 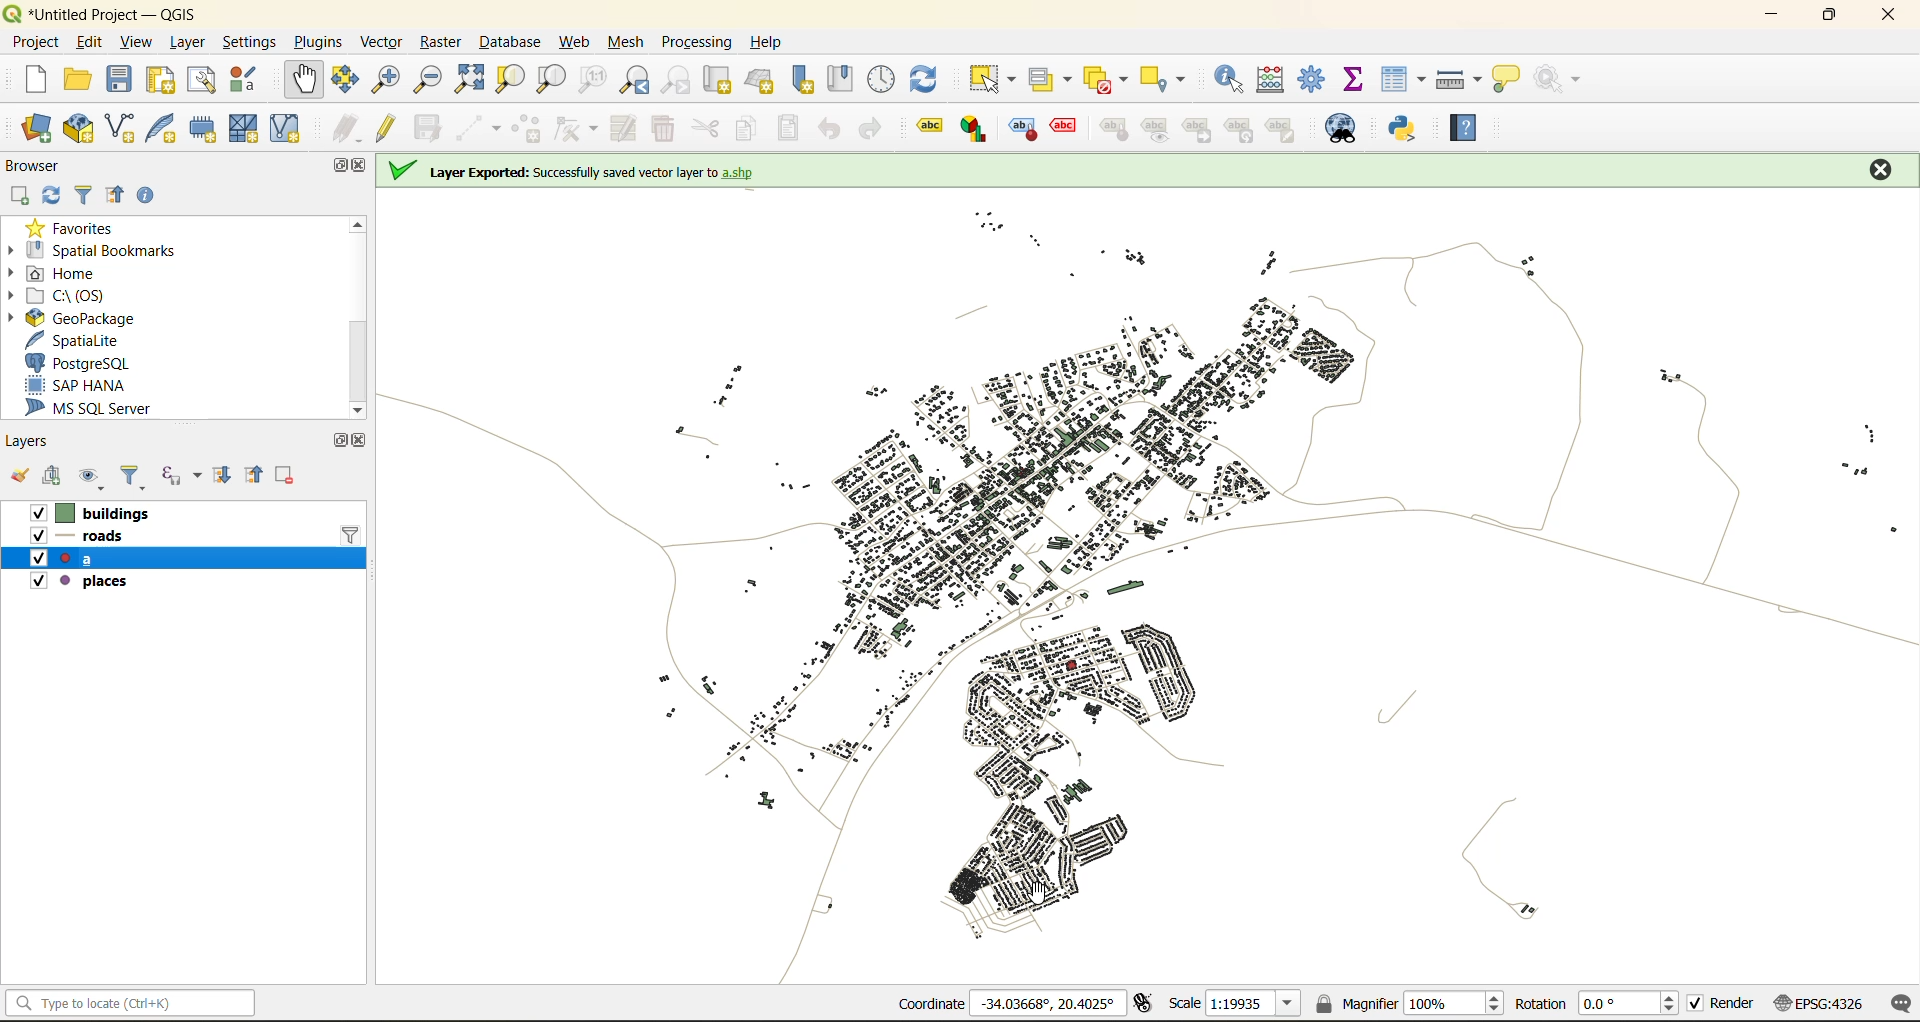 What do you see at coordinates (344, 79) in the screenshot?
I see `pan selection` at bounding box center [344, 79].